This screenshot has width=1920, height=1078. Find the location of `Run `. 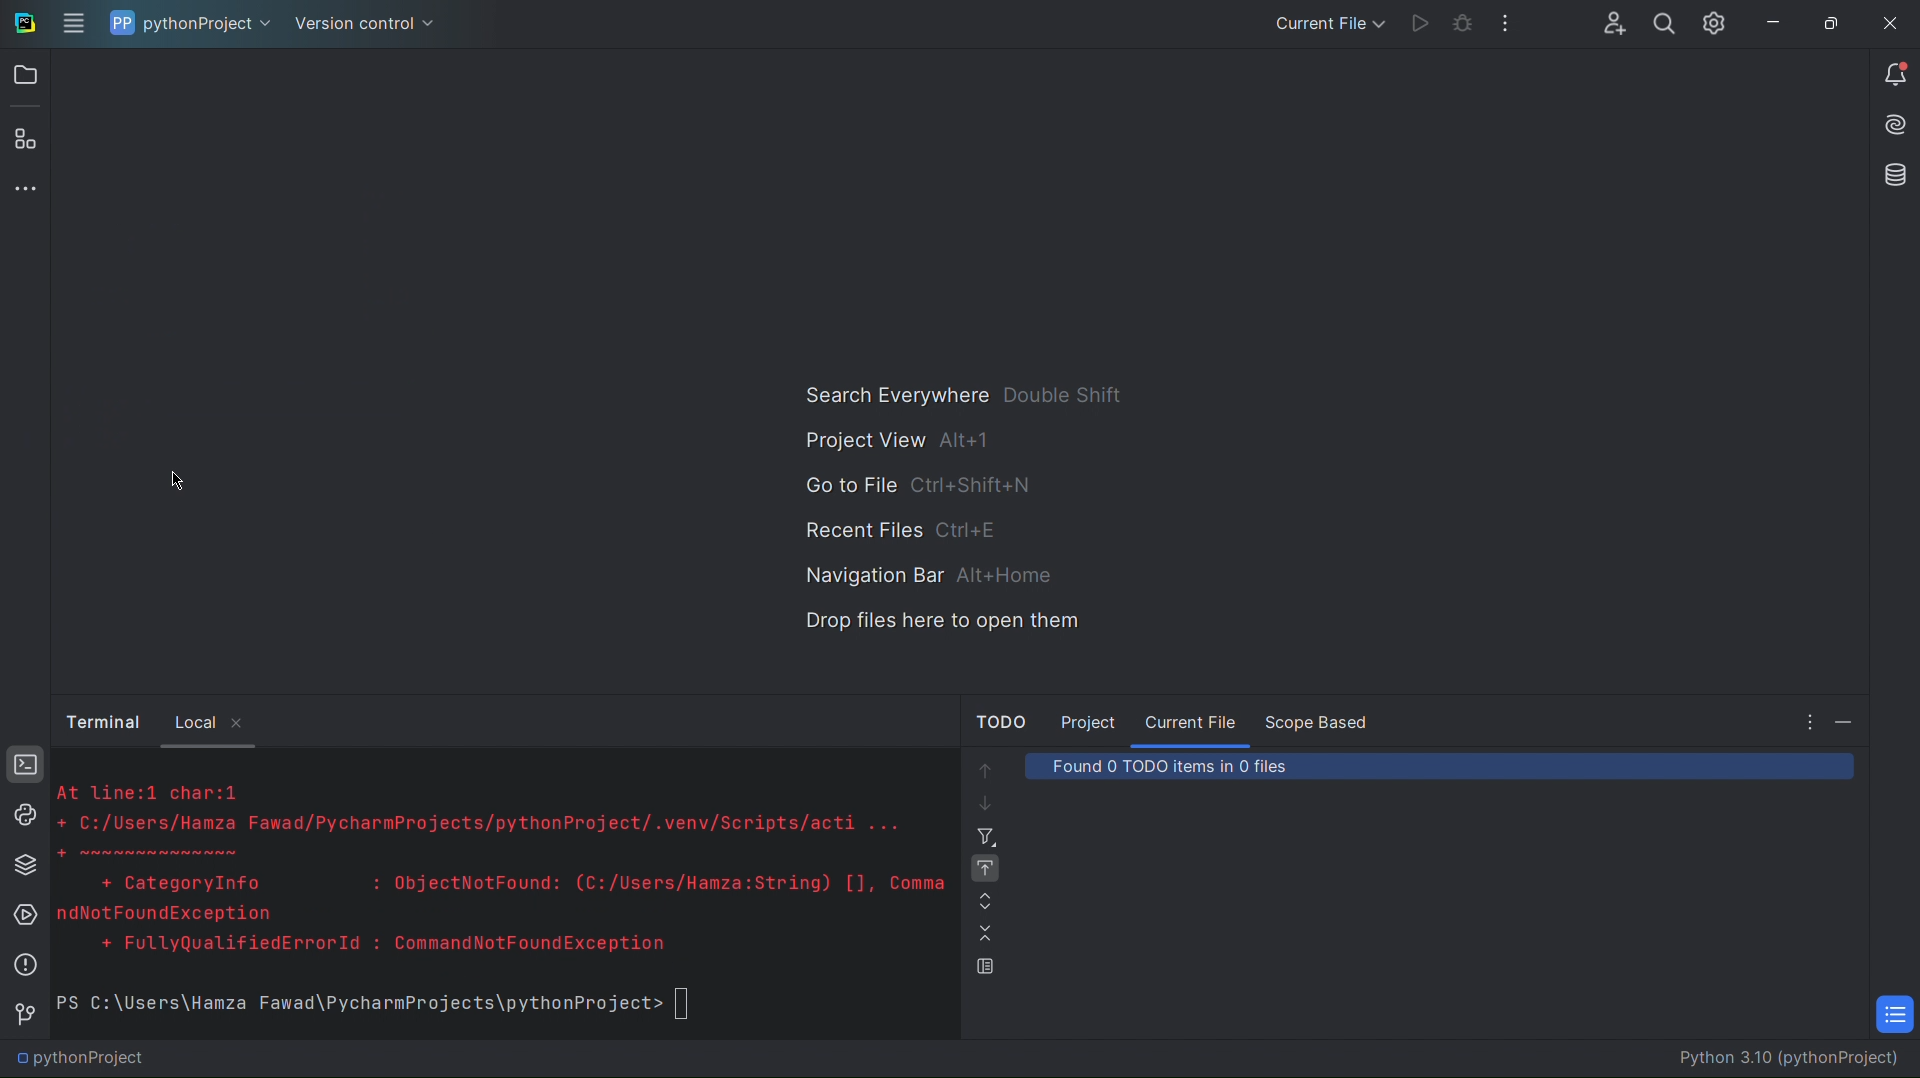

Run  is located at coordinates (1412, 24).